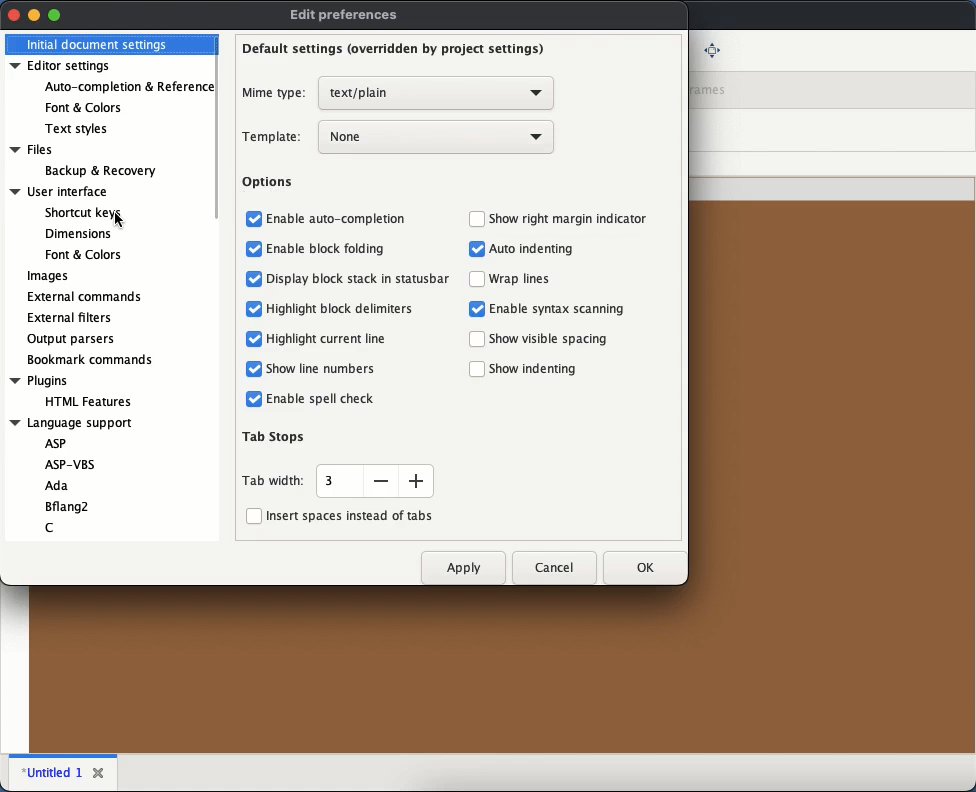  Describe the element at coordinates (69, 465) in the screenshot. I see `'ASP-VBS` at that location.